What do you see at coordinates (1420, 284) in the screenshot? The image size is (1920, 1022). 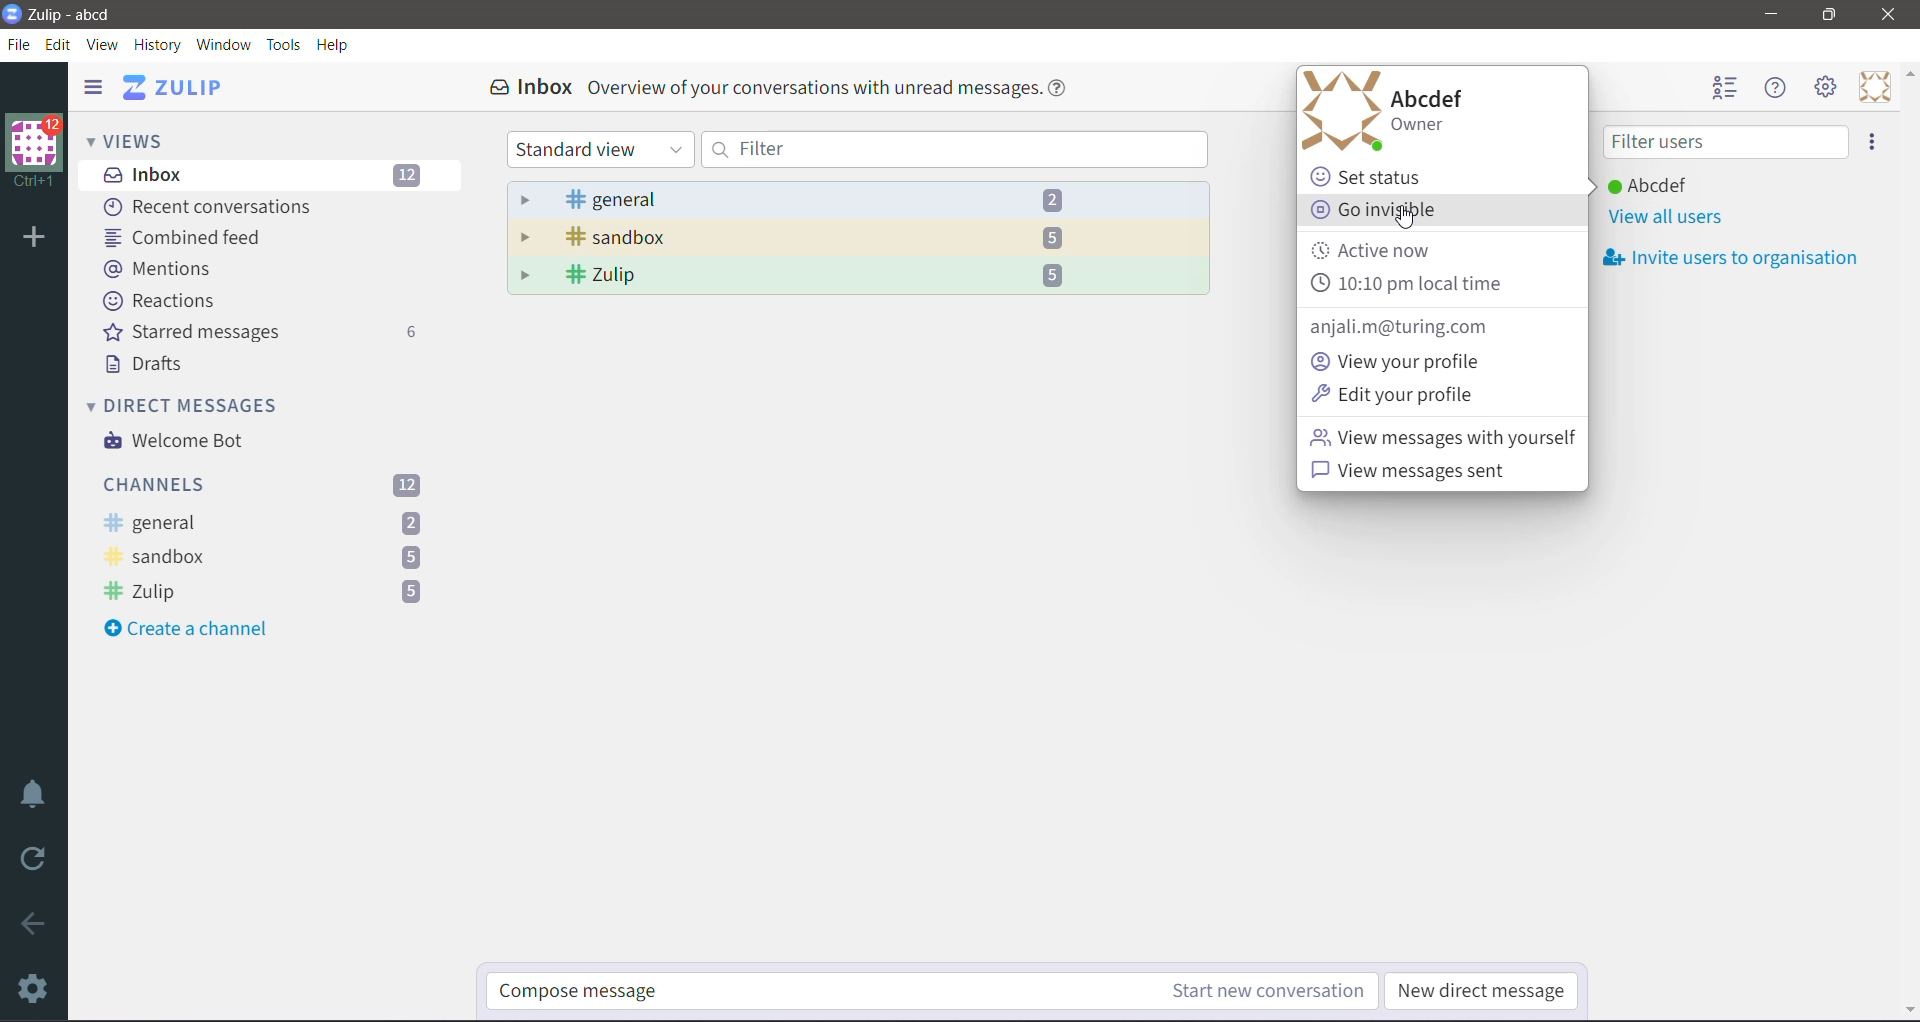 I see `10:10pm local time(Current Time)` at bounding box center [1420, 284].